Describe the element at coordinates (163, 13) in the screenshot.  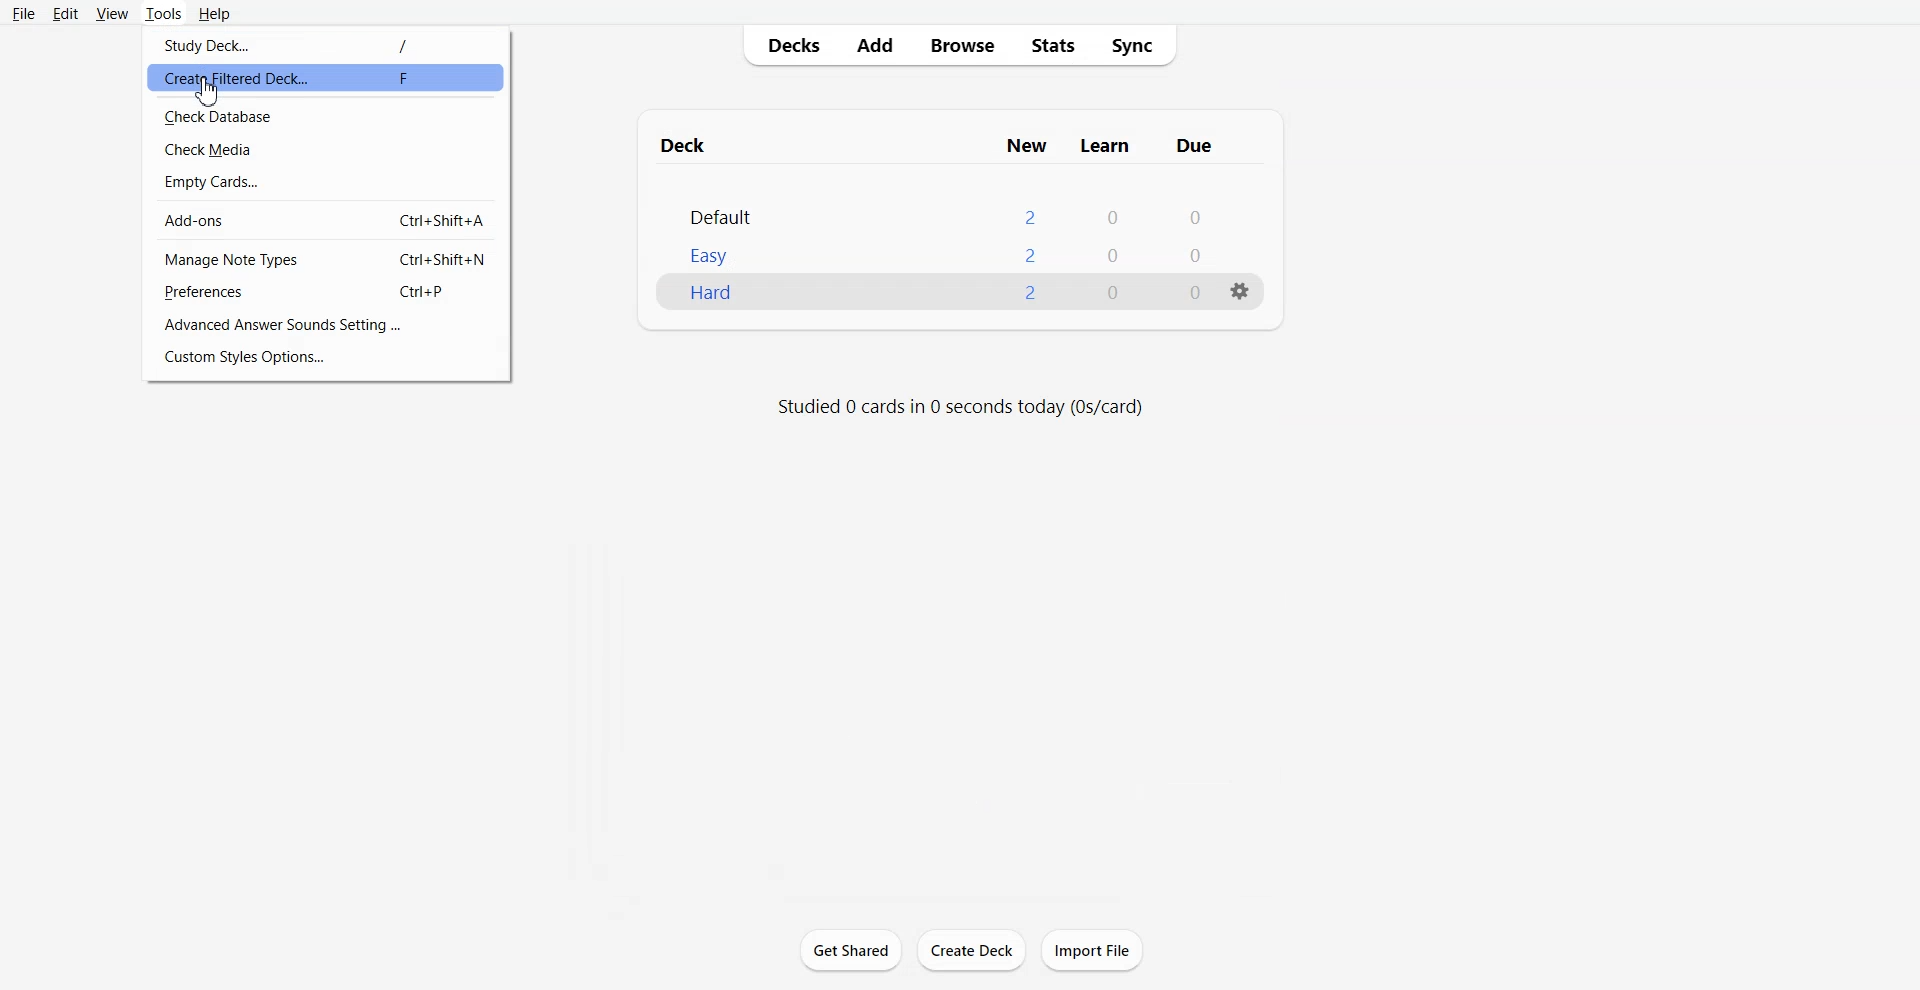
I see `Tools` at that location.